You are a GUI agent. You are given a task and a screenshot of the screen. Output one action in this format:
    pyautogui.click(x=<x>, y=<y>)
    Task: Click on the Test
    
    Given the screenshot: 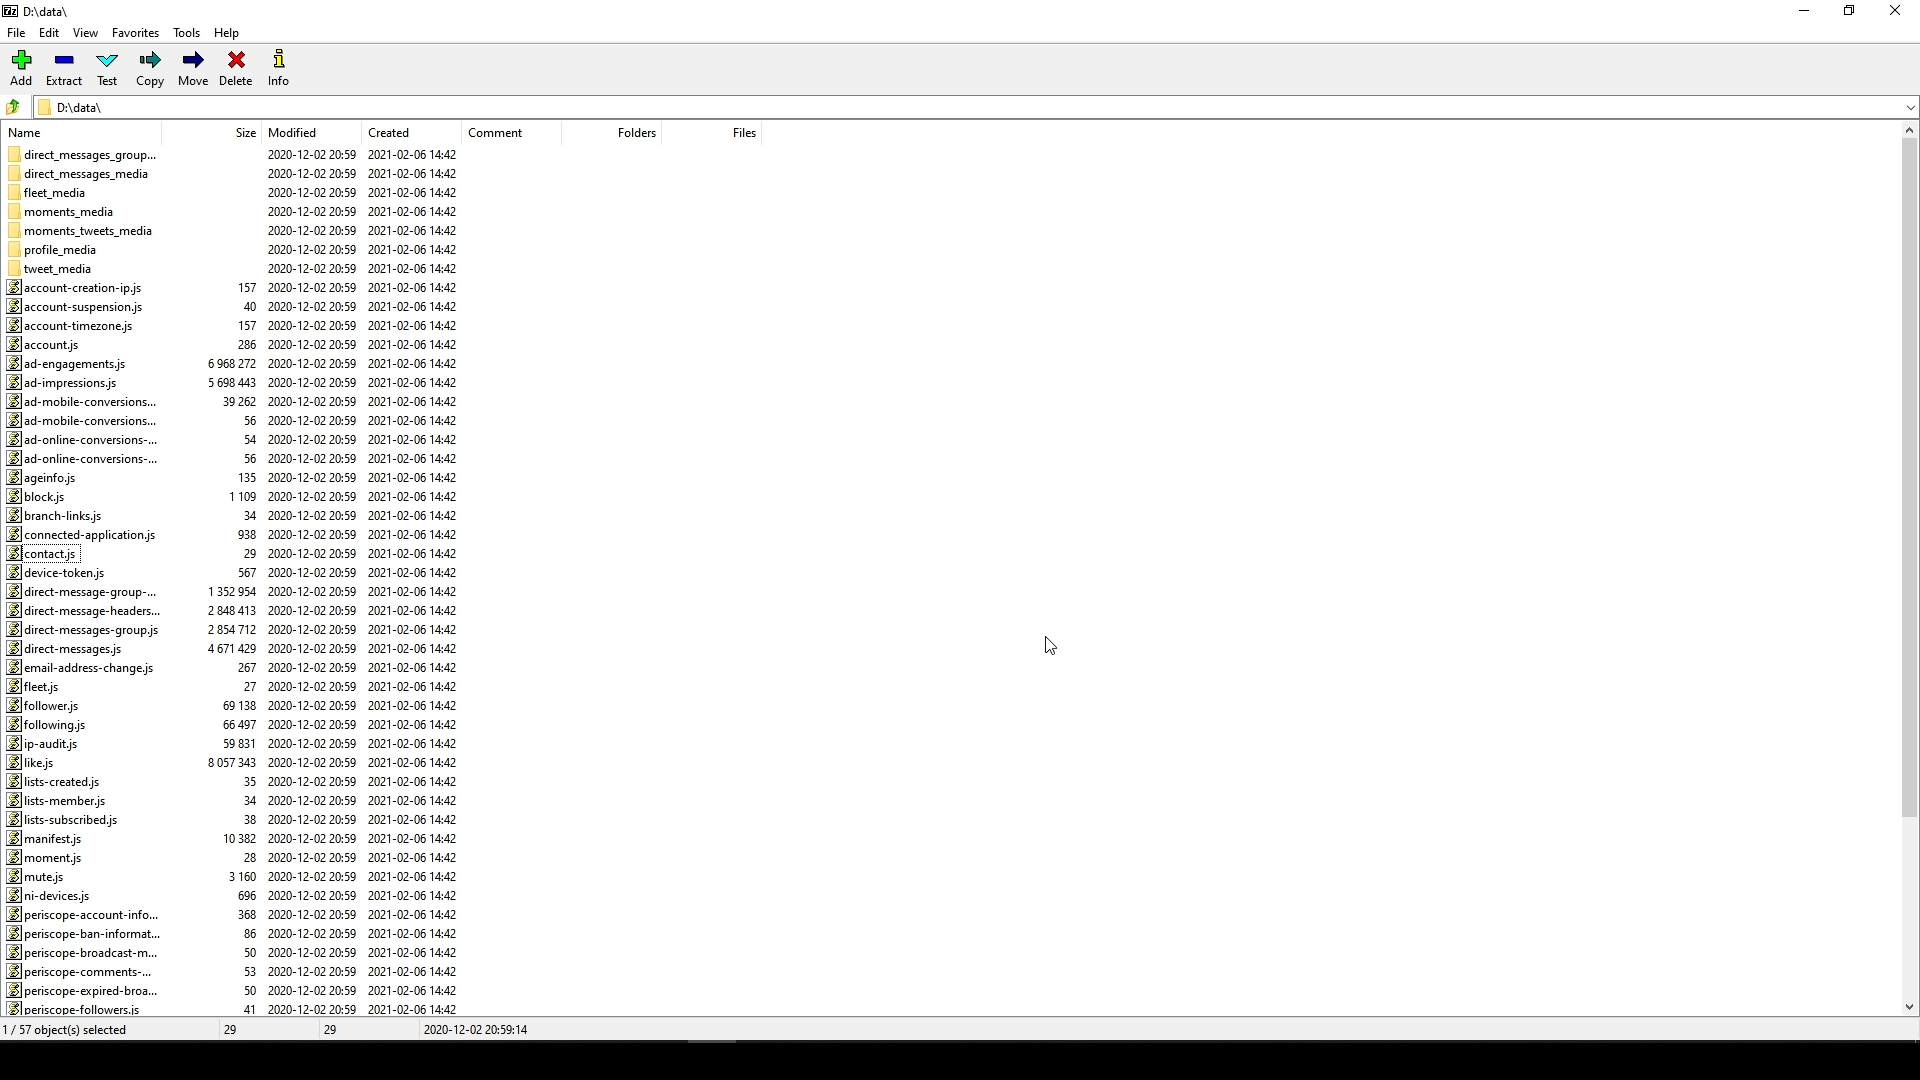 What is the action you would take?
    pyautogui.click(x=109, y=68)
    